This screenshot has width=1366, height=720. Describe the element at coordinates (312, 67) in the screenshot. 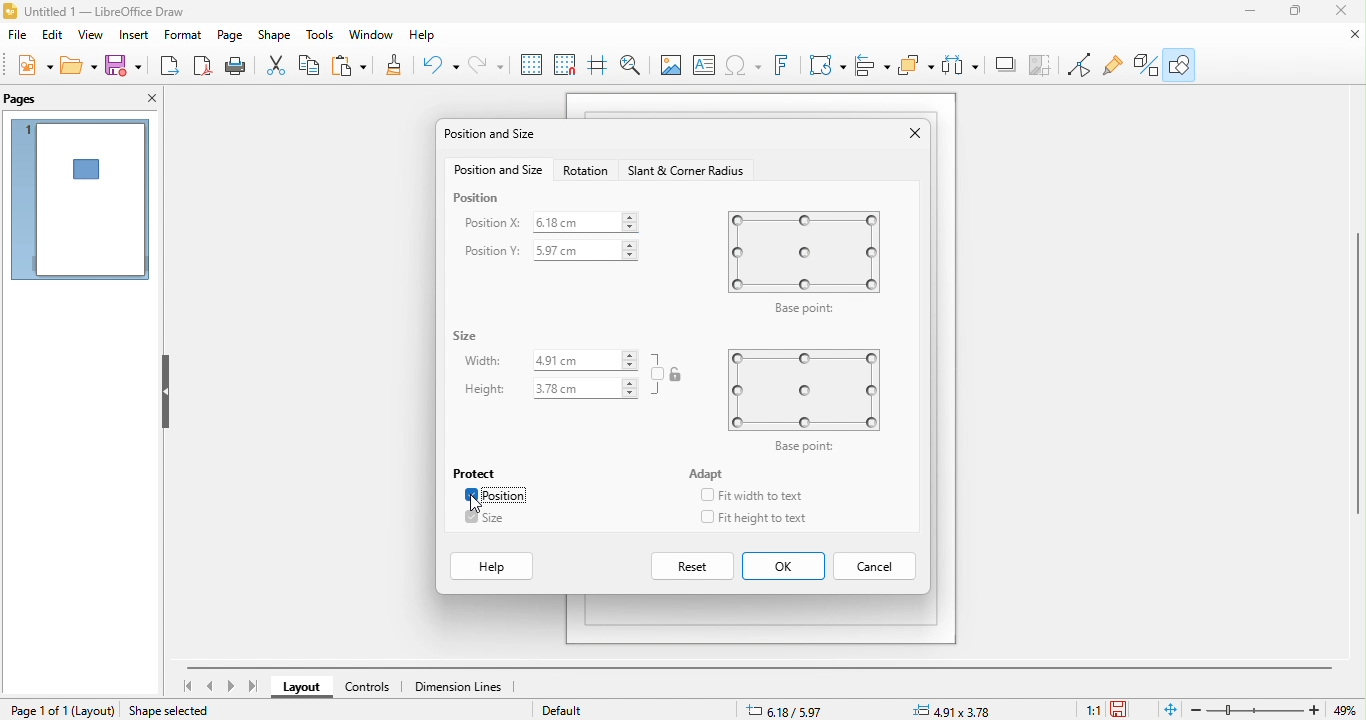

I see `copy` at that location.